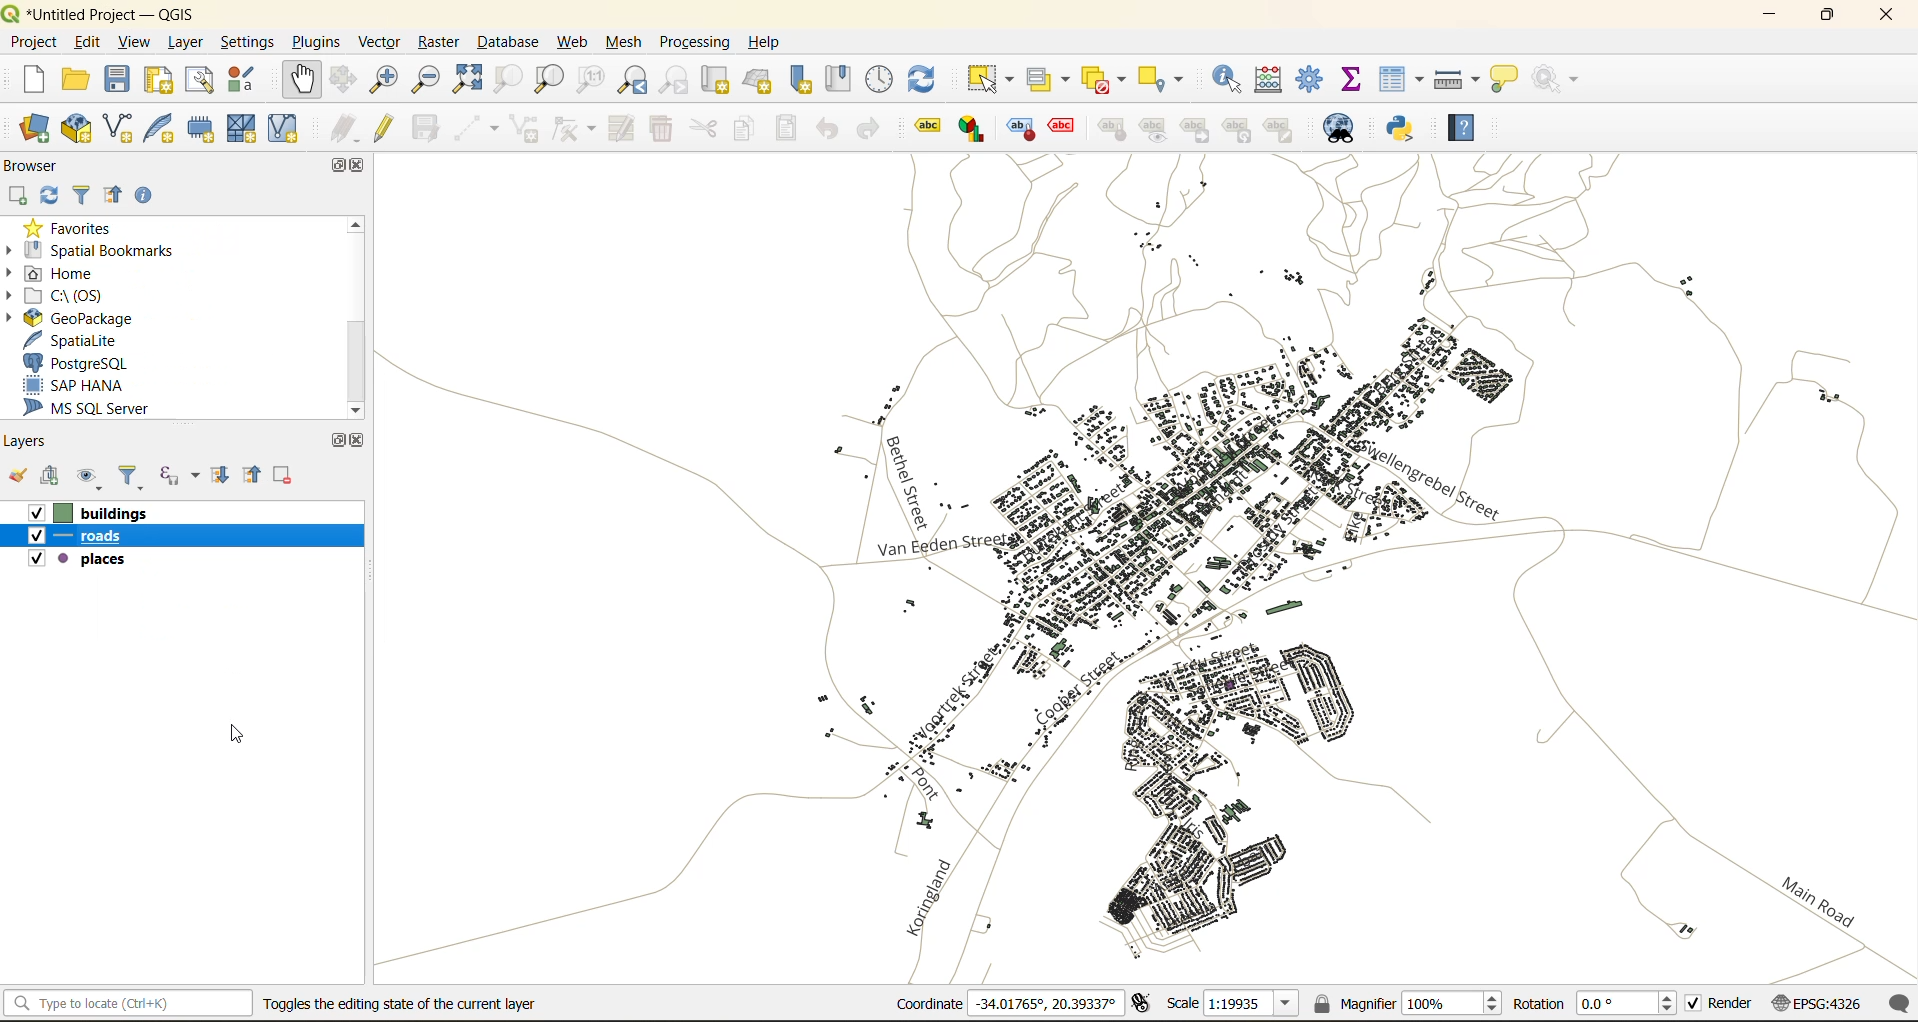  I want to click on filter, so click(136, 477).